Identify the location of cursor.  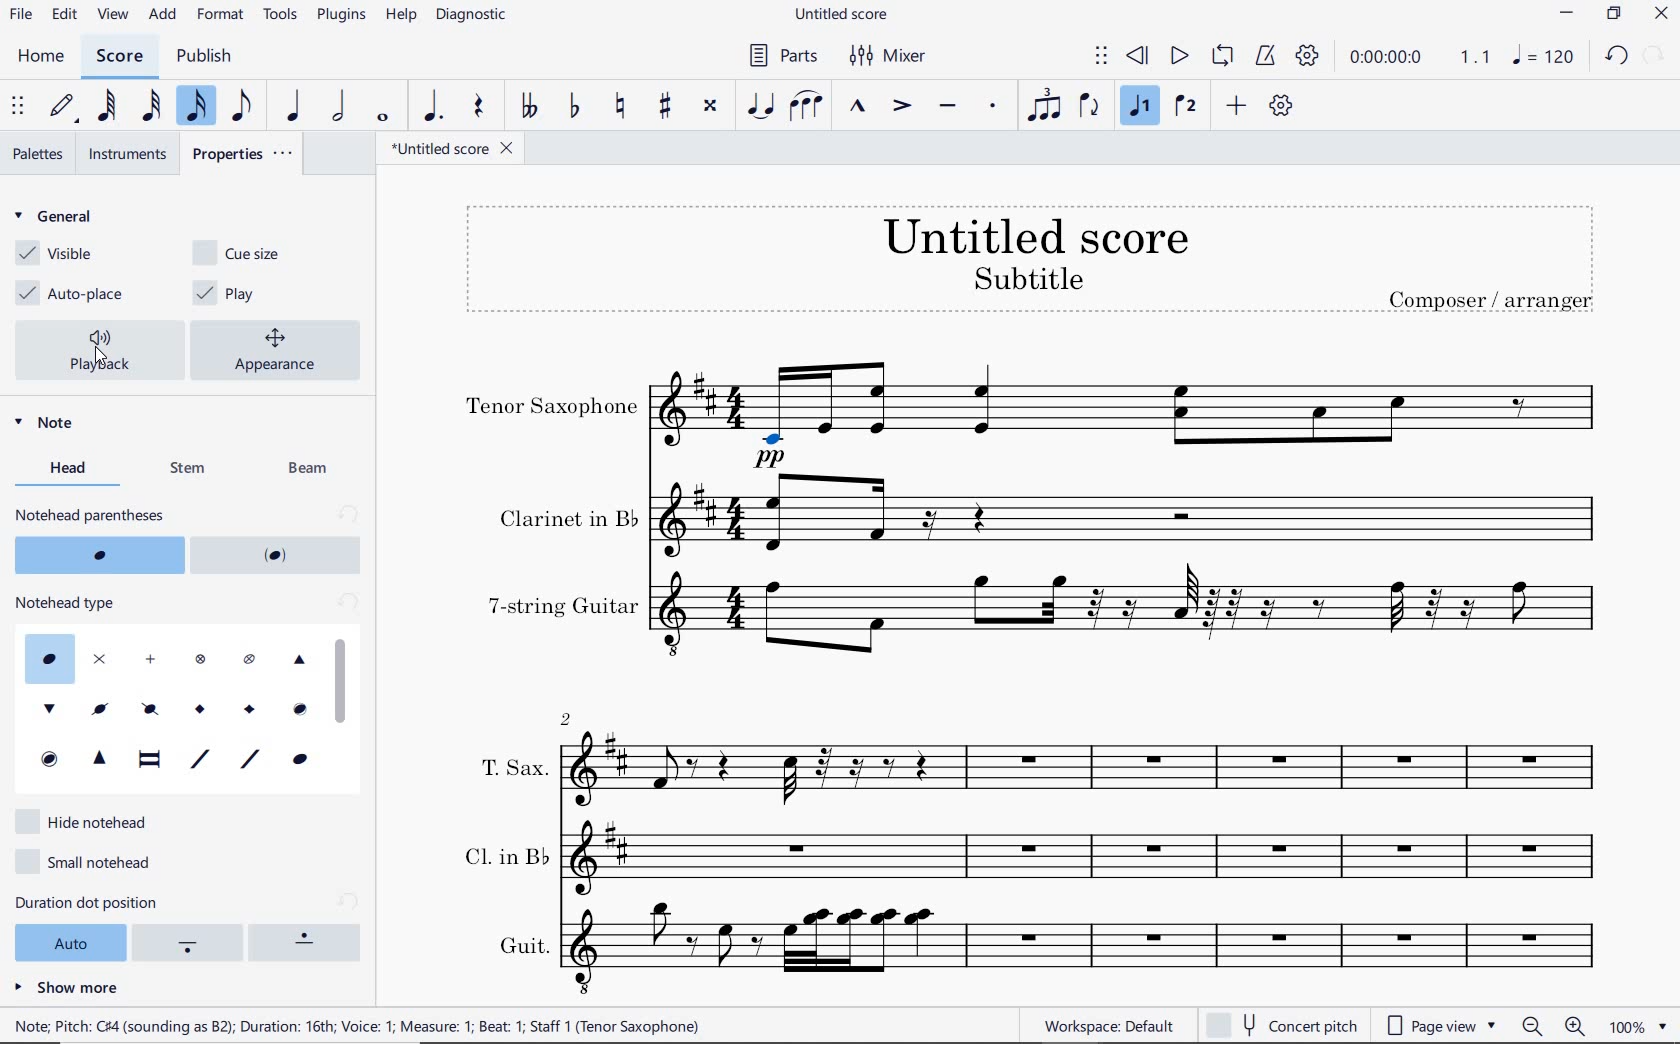
(343, 679).